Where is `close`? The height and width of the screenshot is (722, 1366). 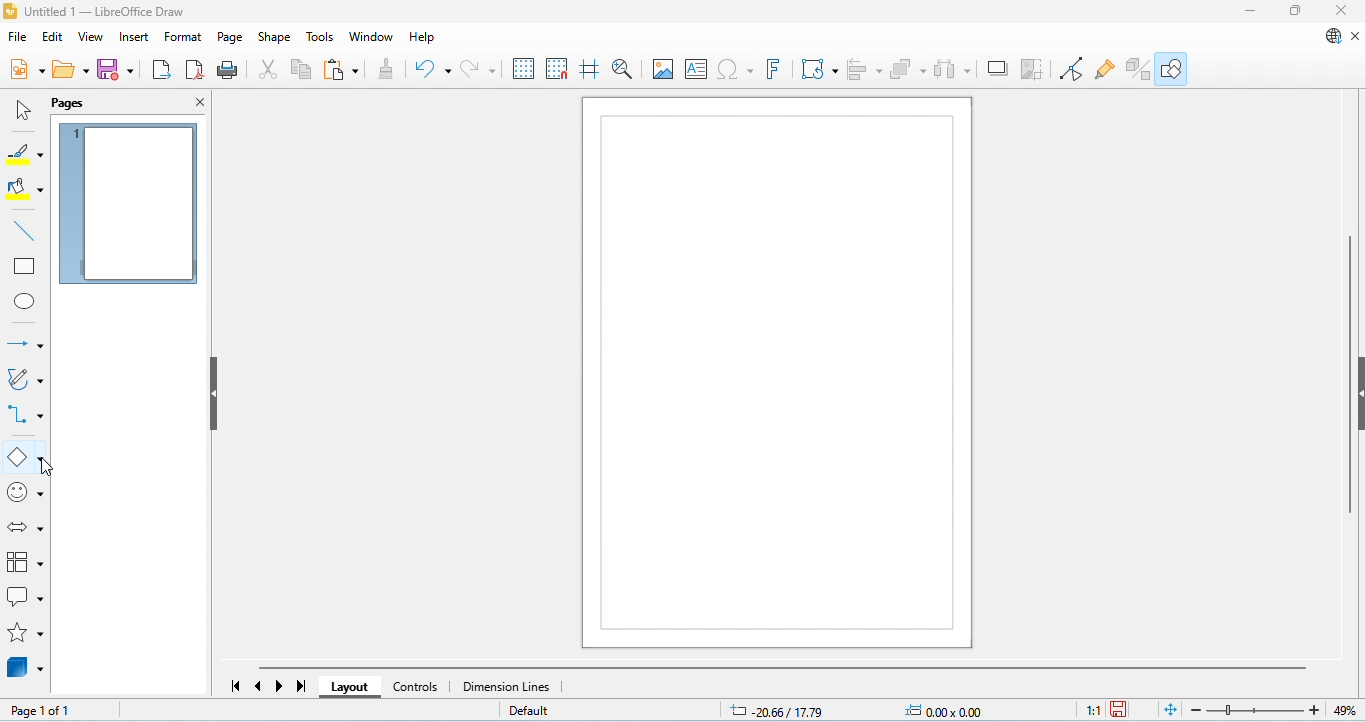
close is located at coordinates (199, 101).